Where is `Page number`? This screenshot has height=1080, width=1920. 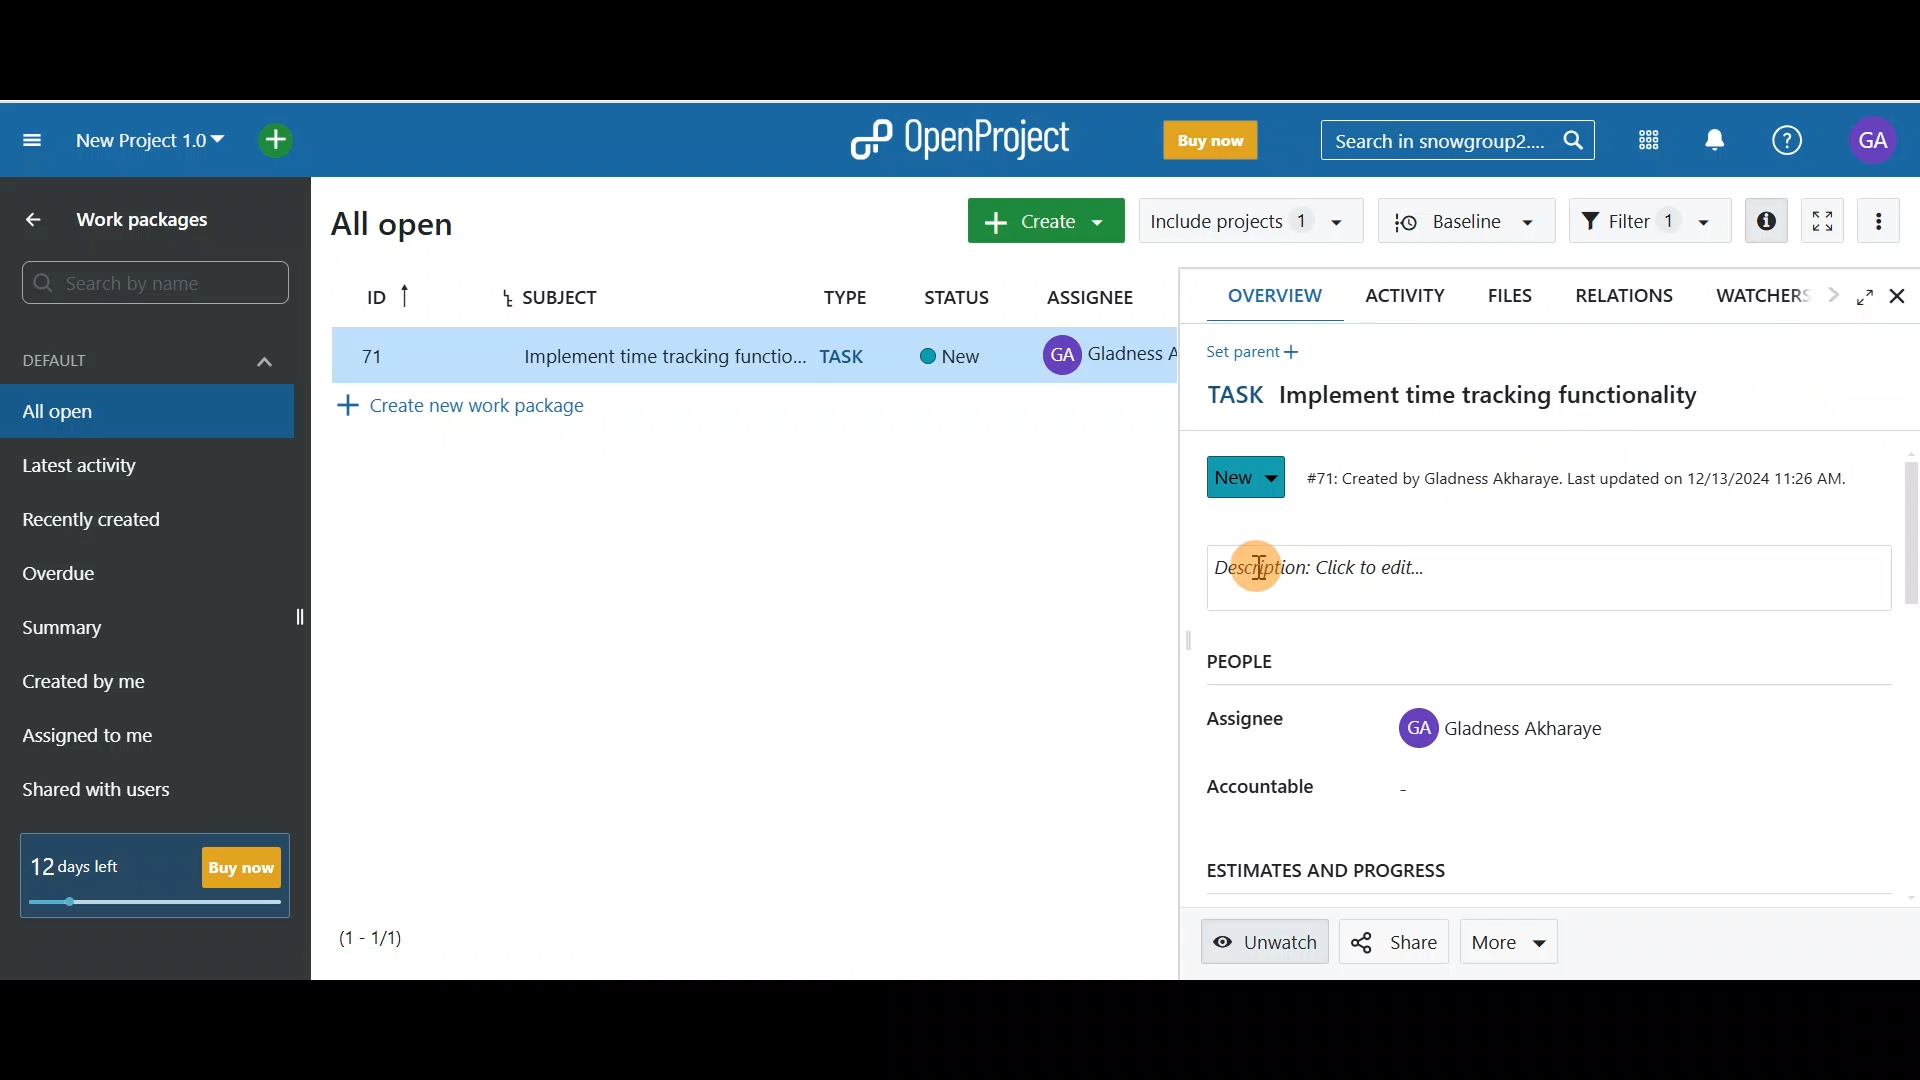
Page number is located at coordinates (402, 937).